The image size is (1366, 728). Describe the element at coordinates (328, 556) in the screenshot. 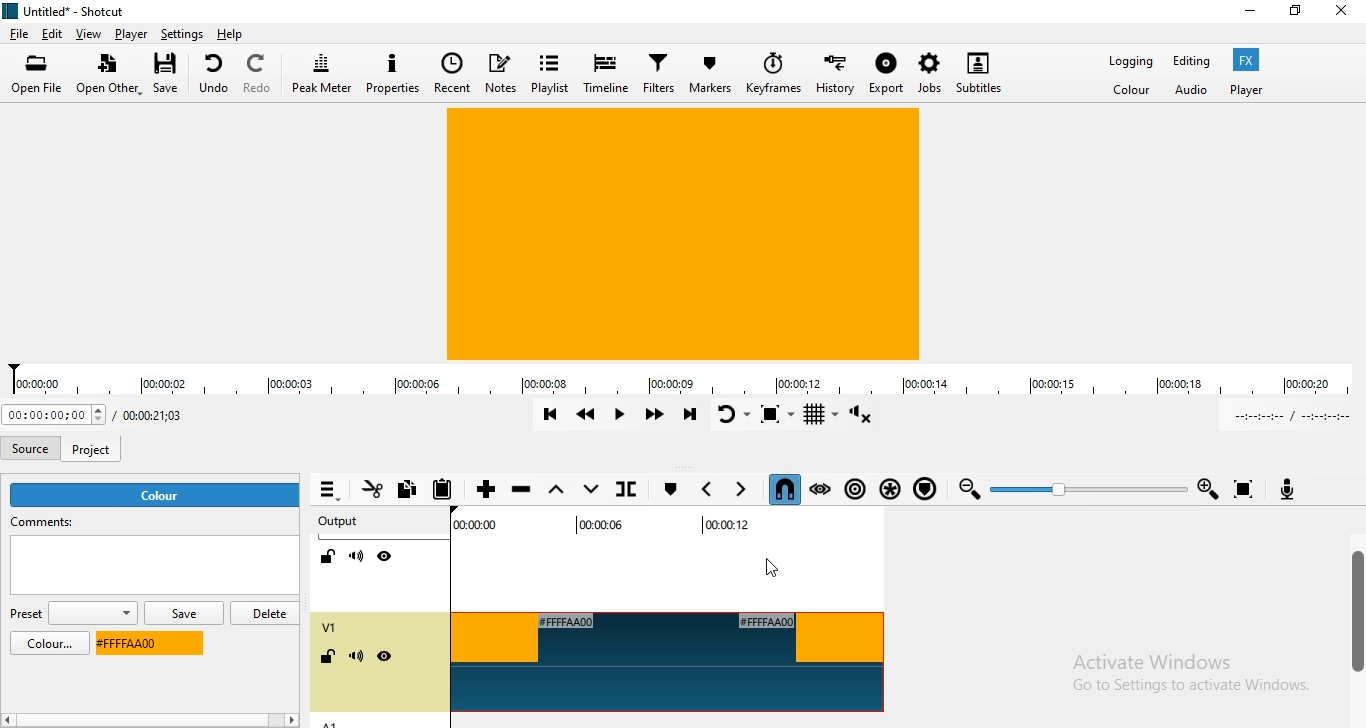

I see `Lock` at that location.